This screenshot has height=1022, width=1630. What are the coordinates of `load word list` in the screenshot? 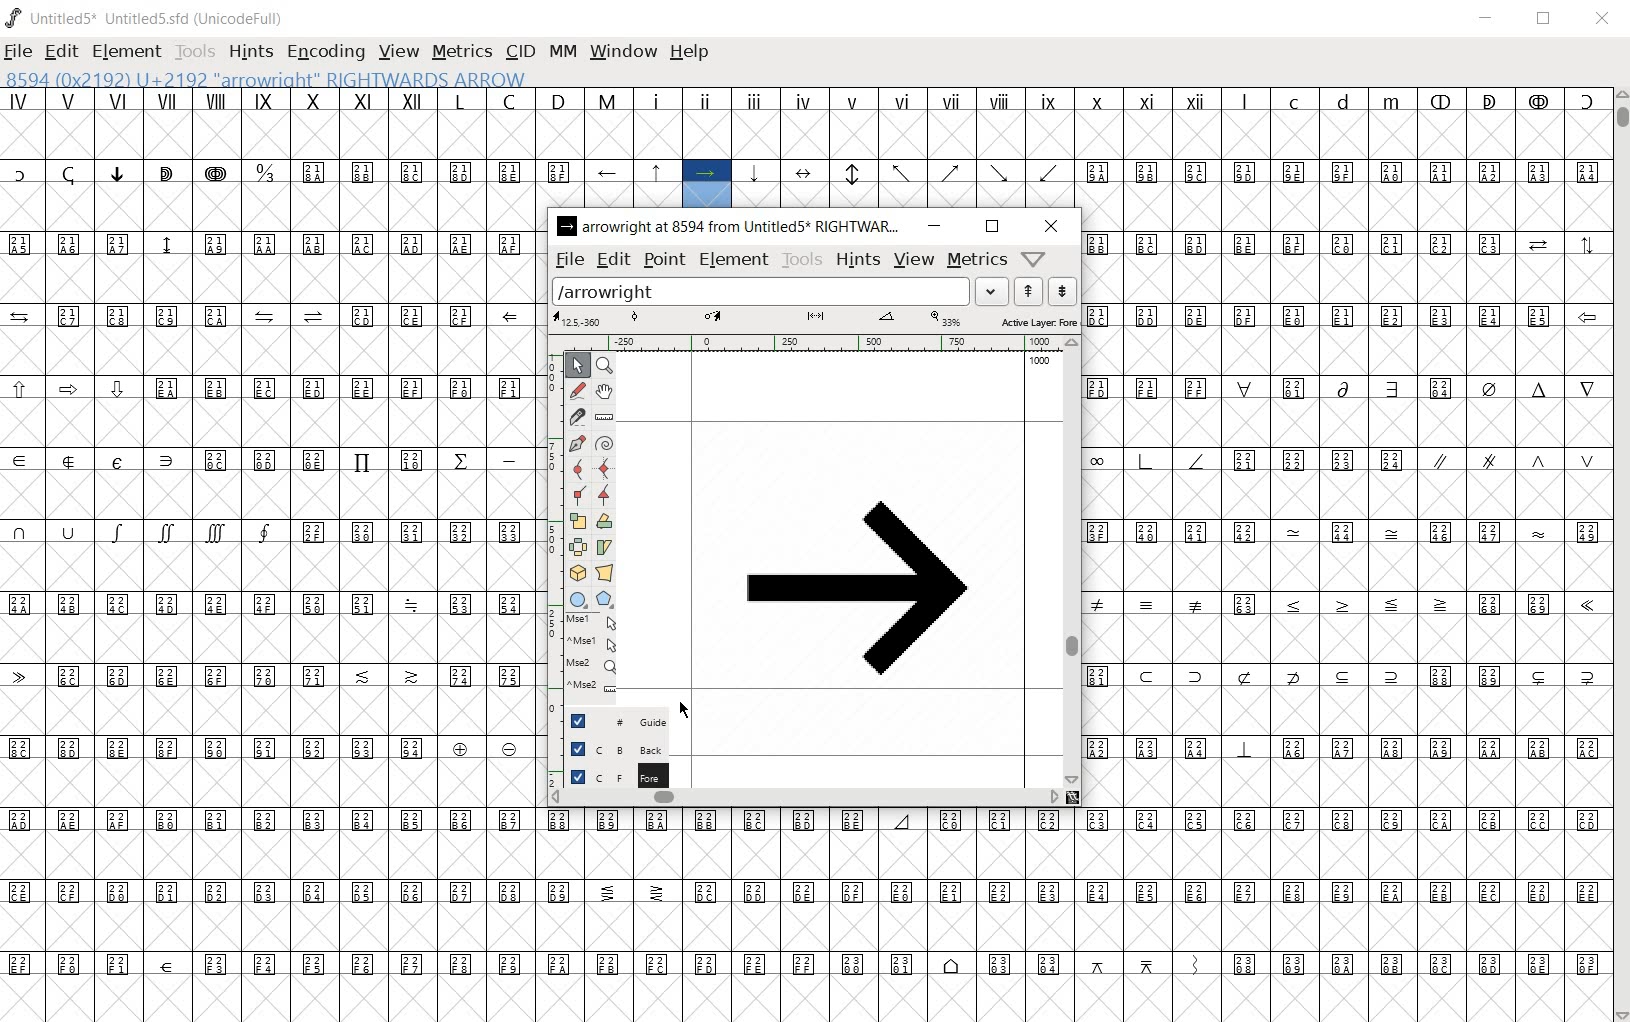 It's located at (778, 291).